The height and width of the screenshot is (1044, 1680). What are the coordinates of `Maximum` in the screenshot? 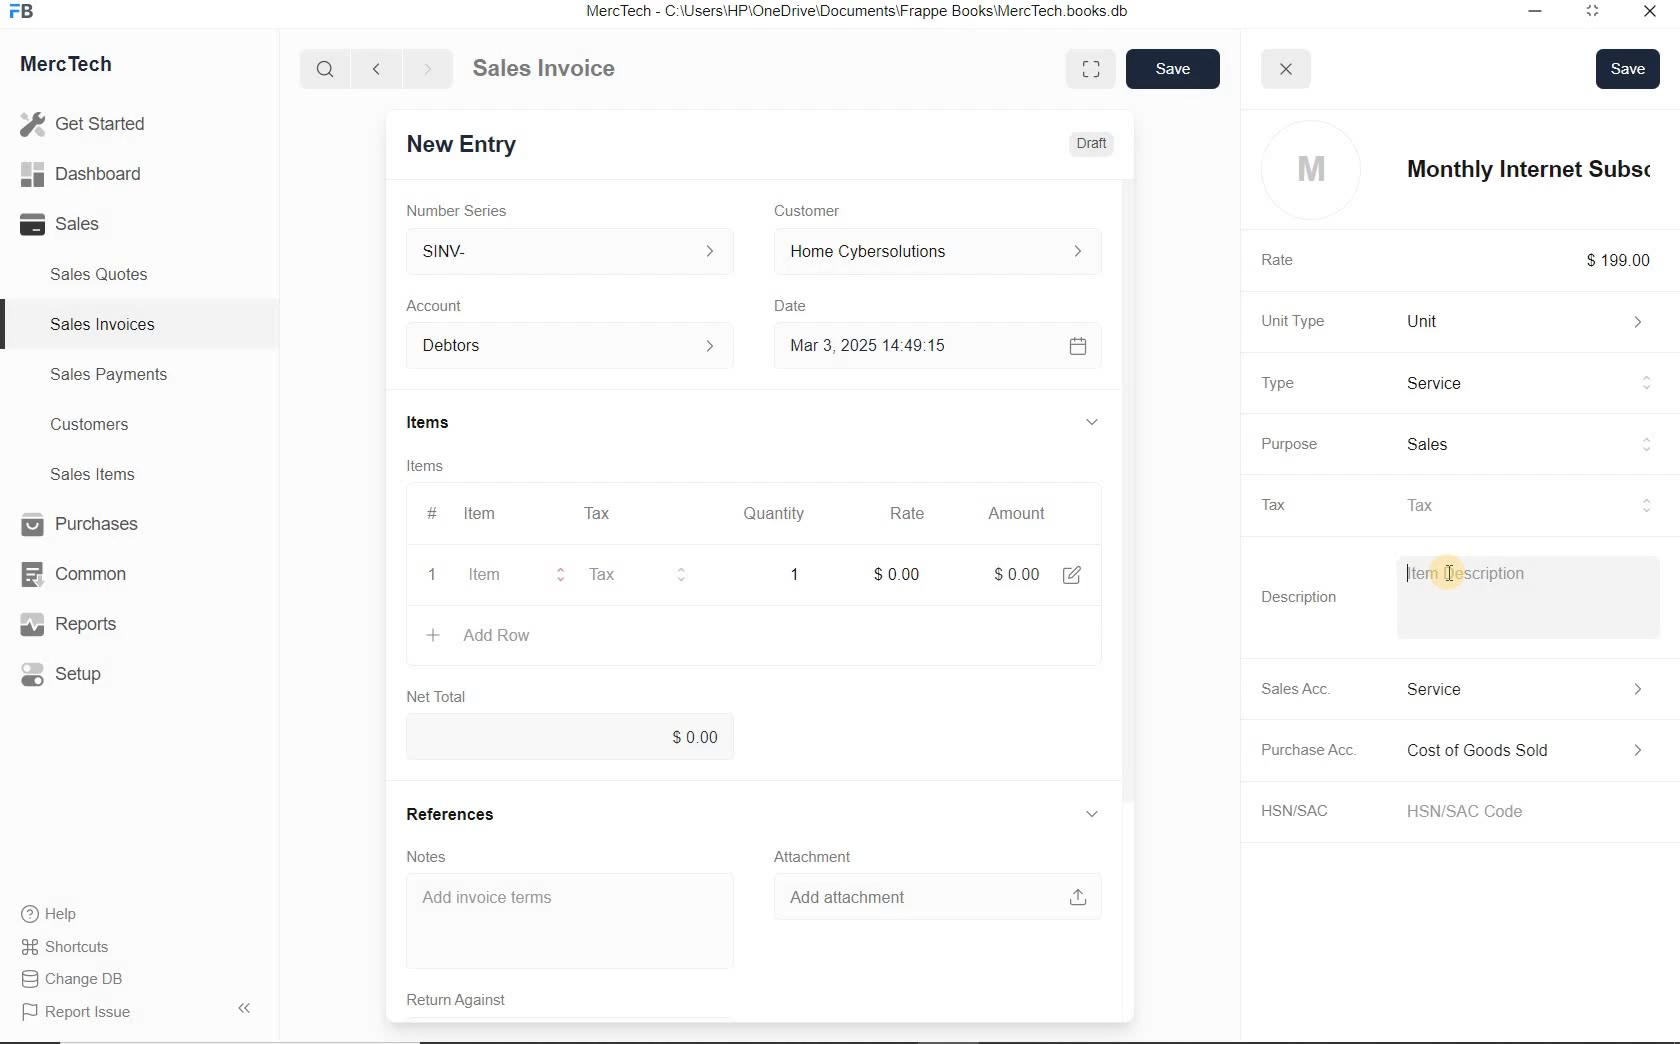 It's located at (1581, 14).